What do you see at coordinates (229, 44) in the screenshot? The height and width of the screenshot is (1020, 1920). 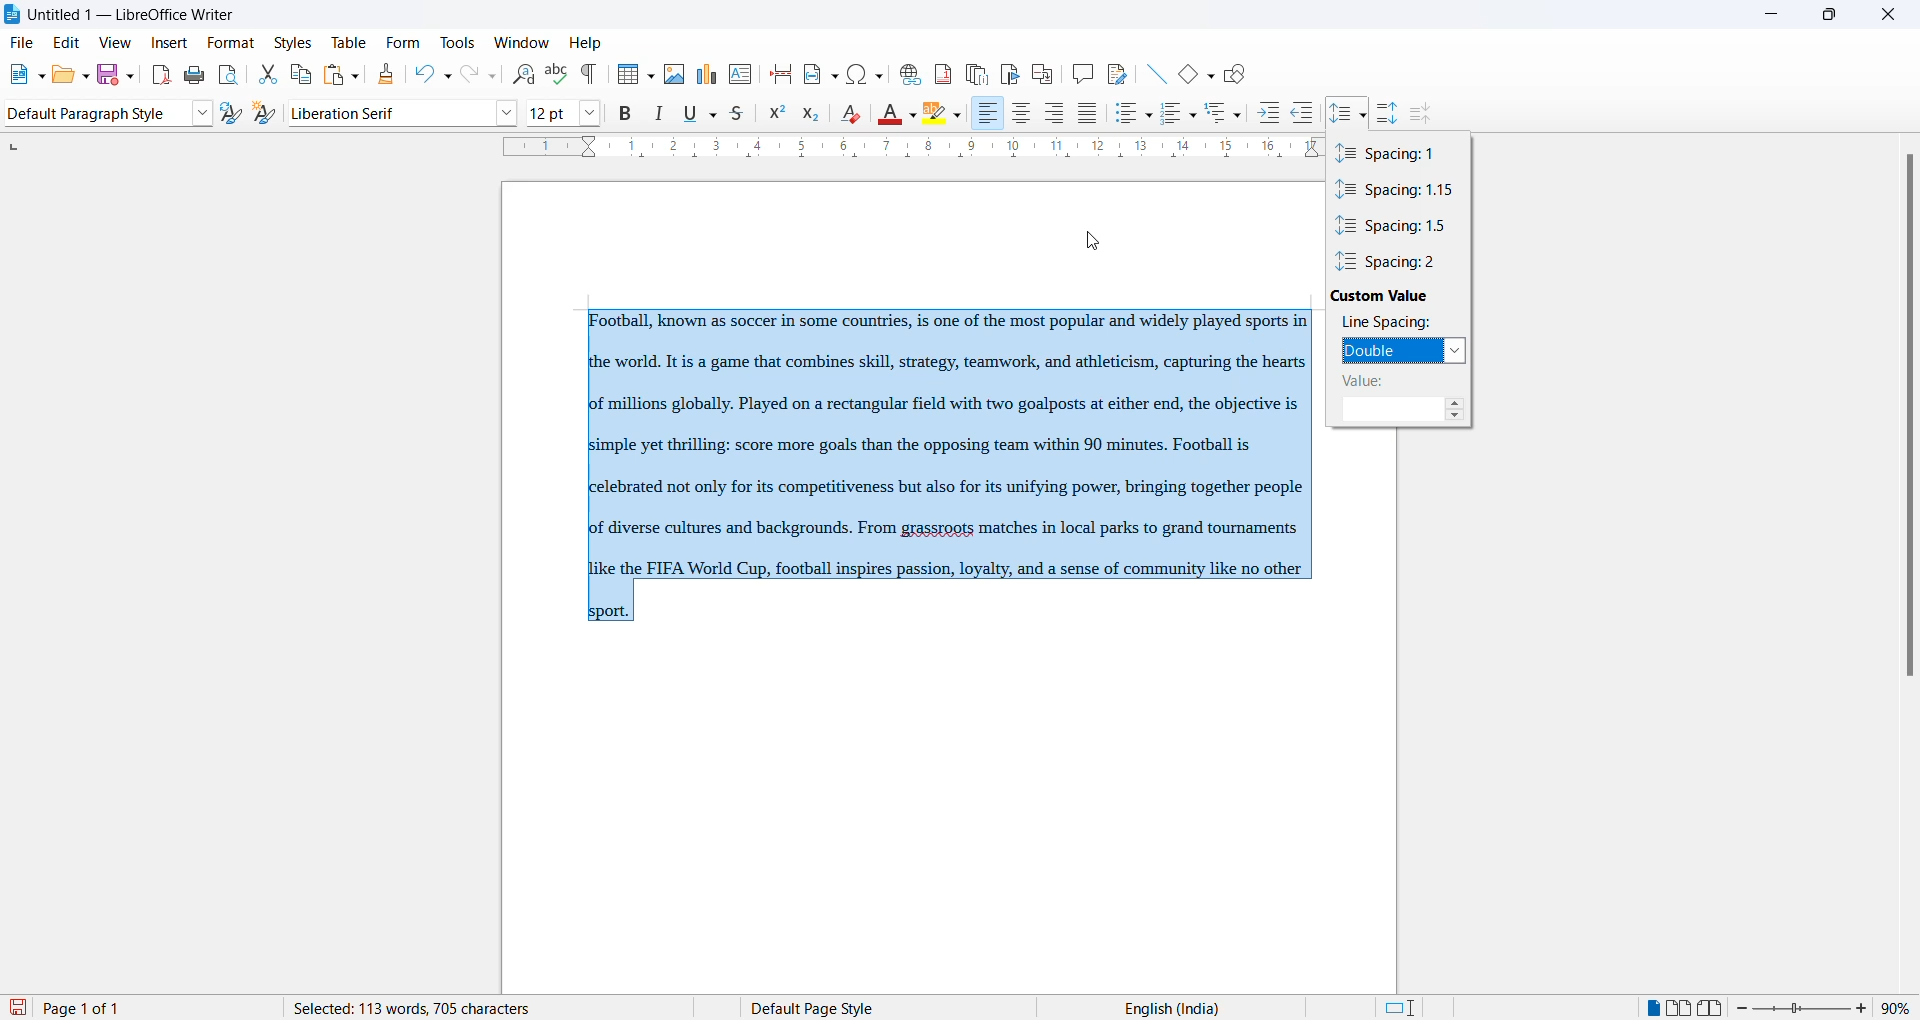 I see `format` at bounding box center [229, 44].